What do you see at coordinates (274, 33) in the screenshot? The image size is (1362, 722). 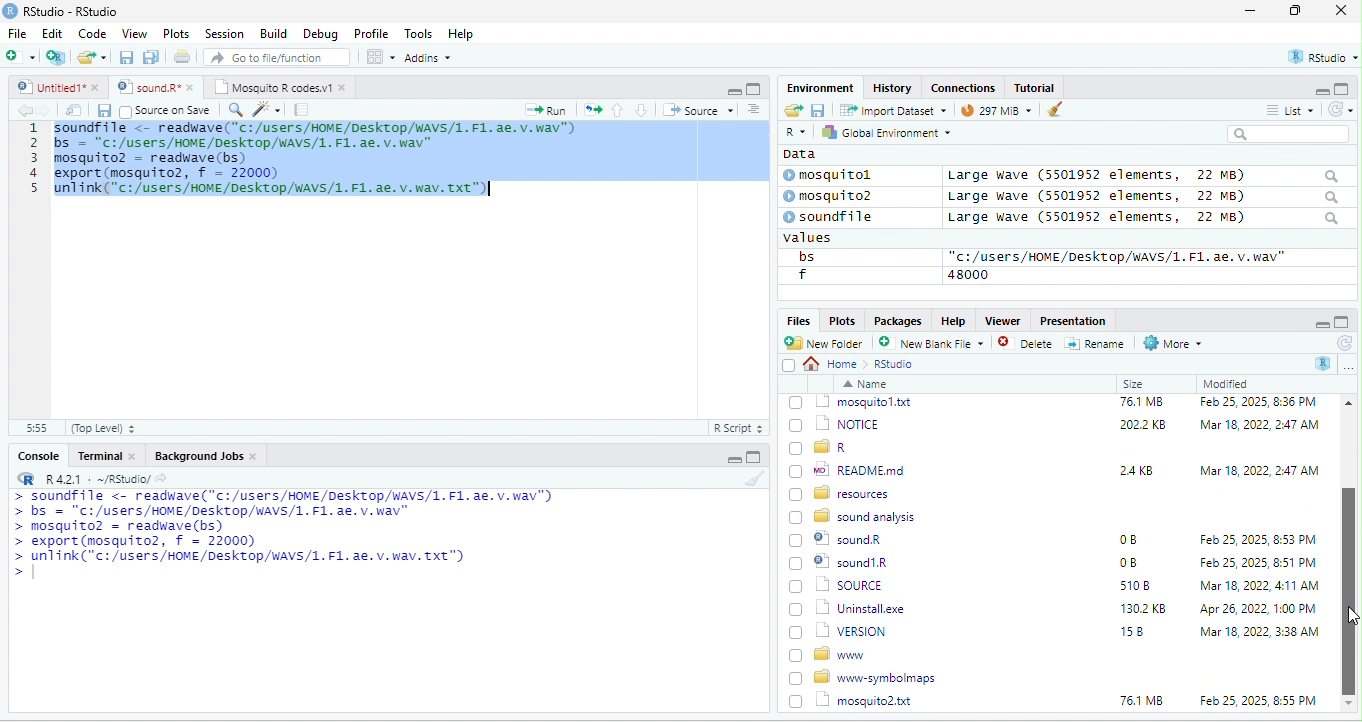 I see `Build` at bounding box center [274, 33].